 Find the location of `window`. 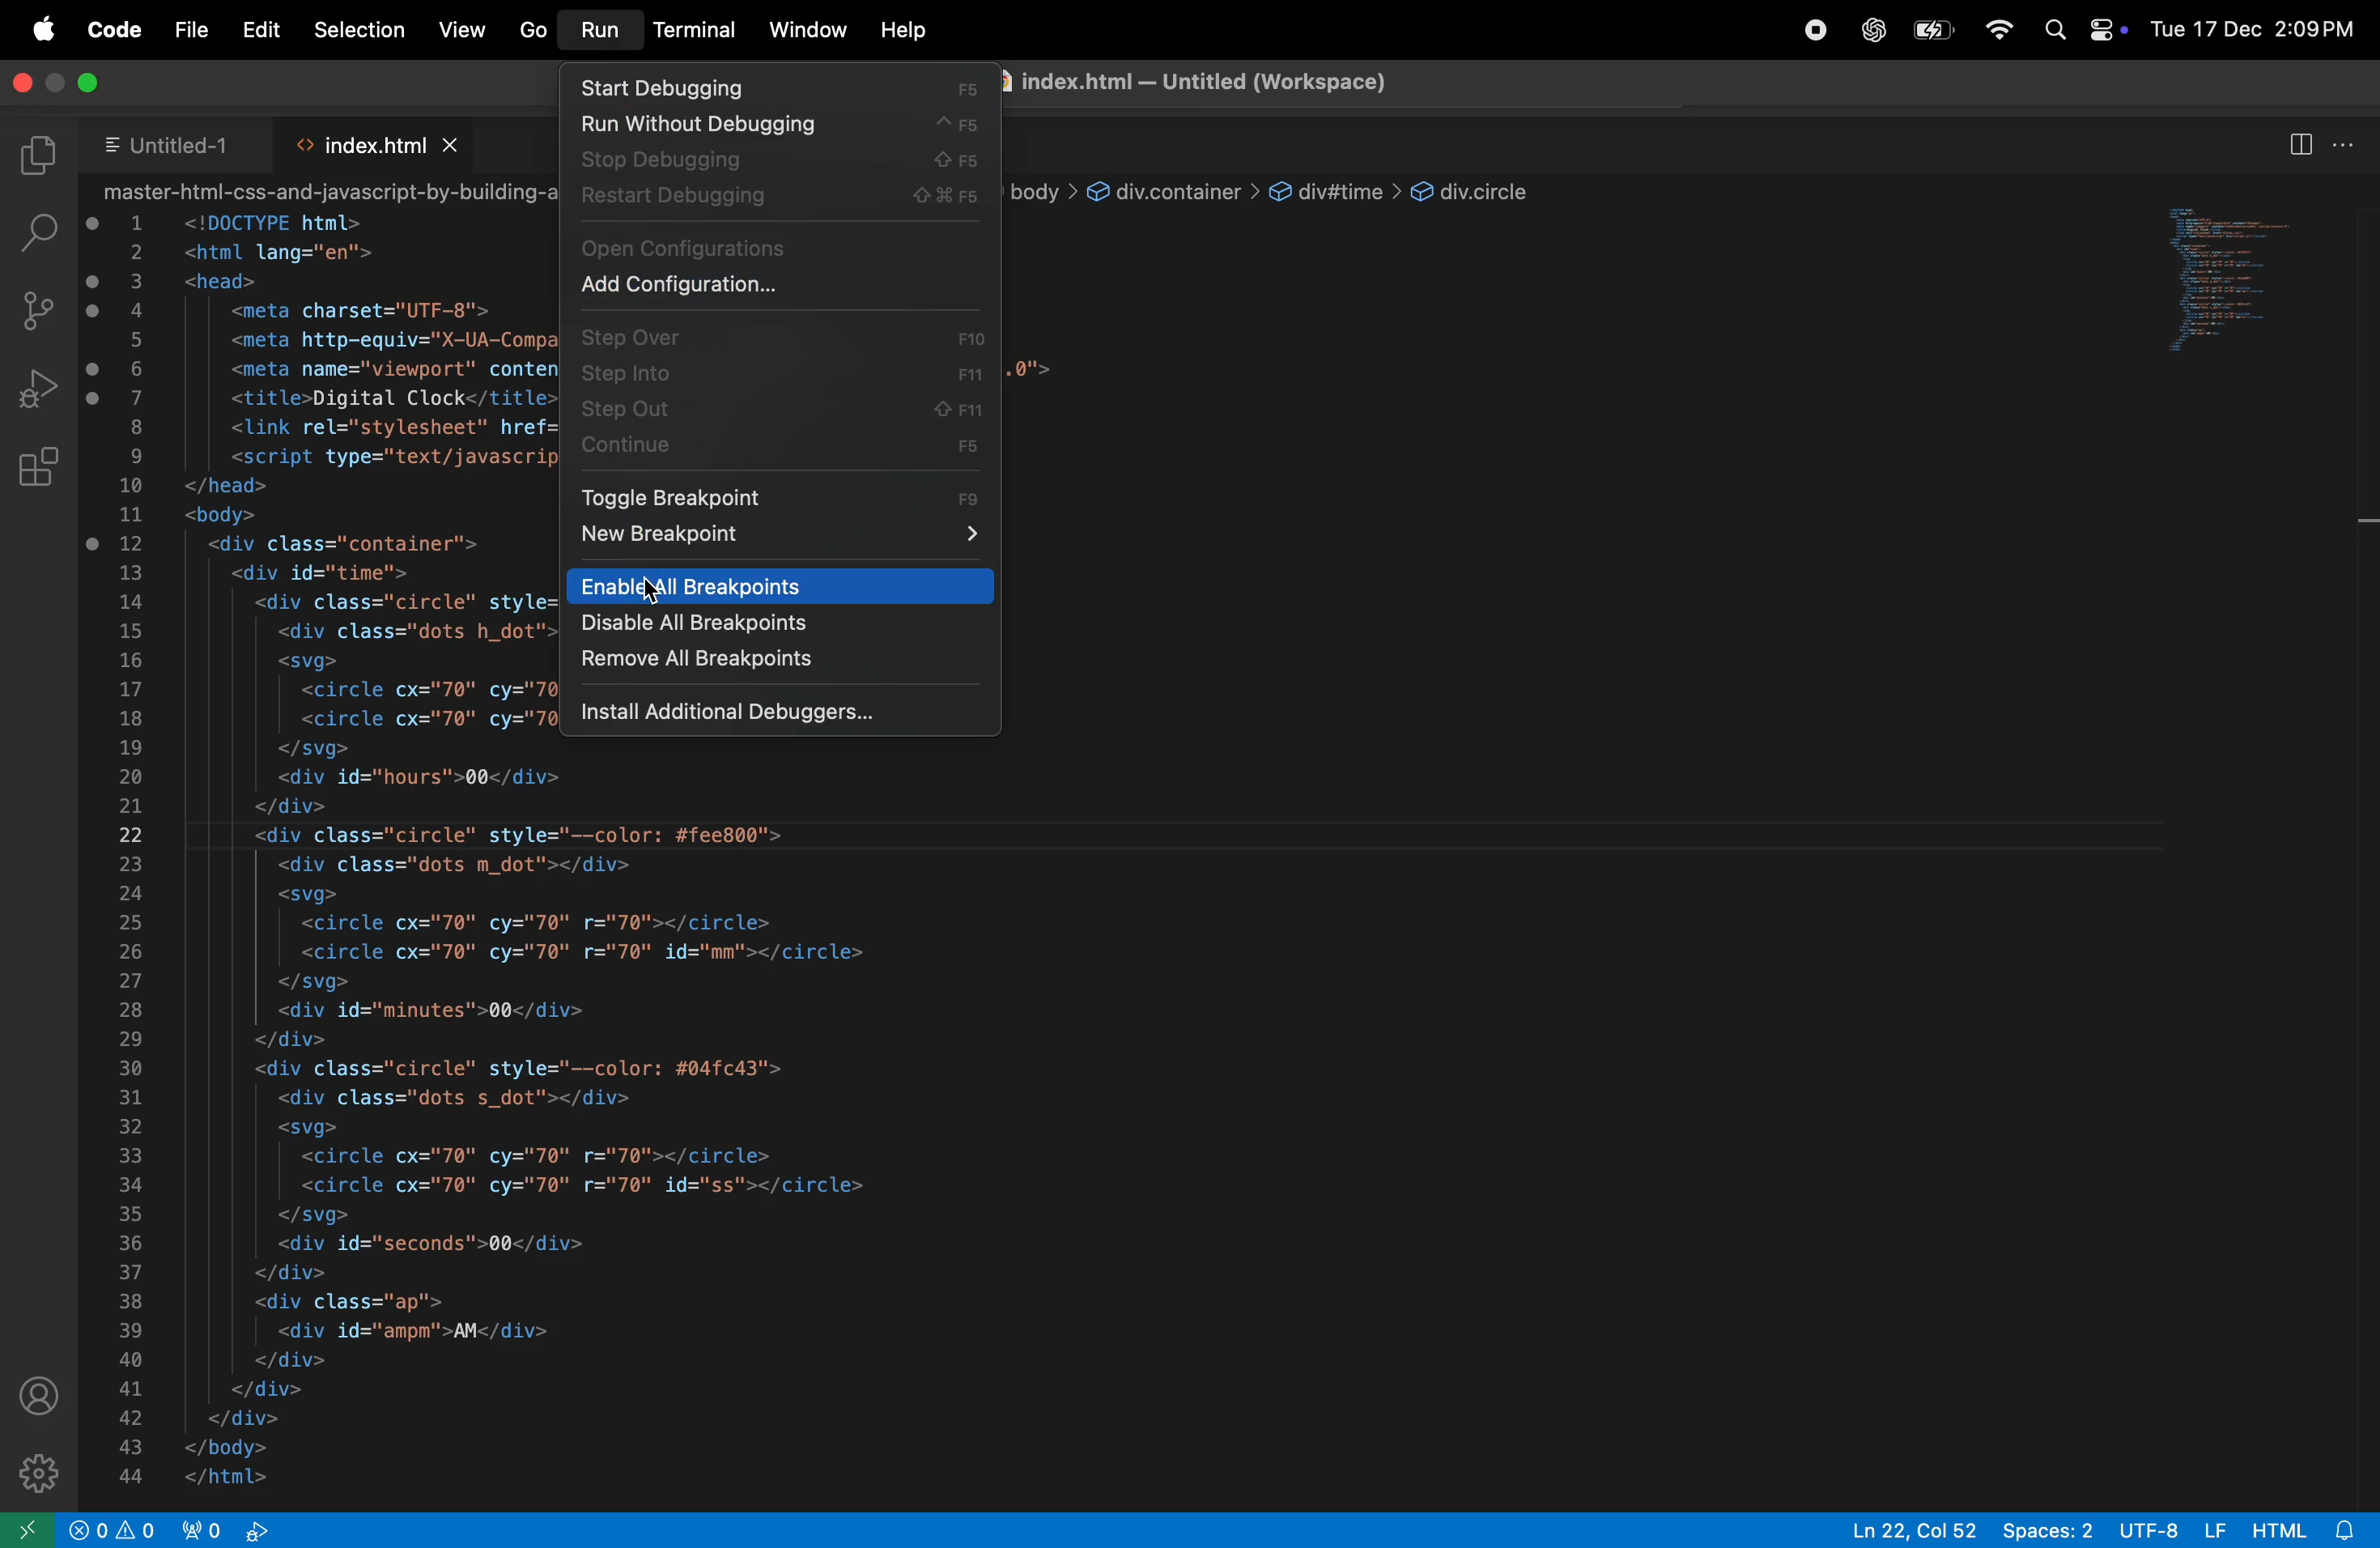

window is located at coordinates (807, 30).